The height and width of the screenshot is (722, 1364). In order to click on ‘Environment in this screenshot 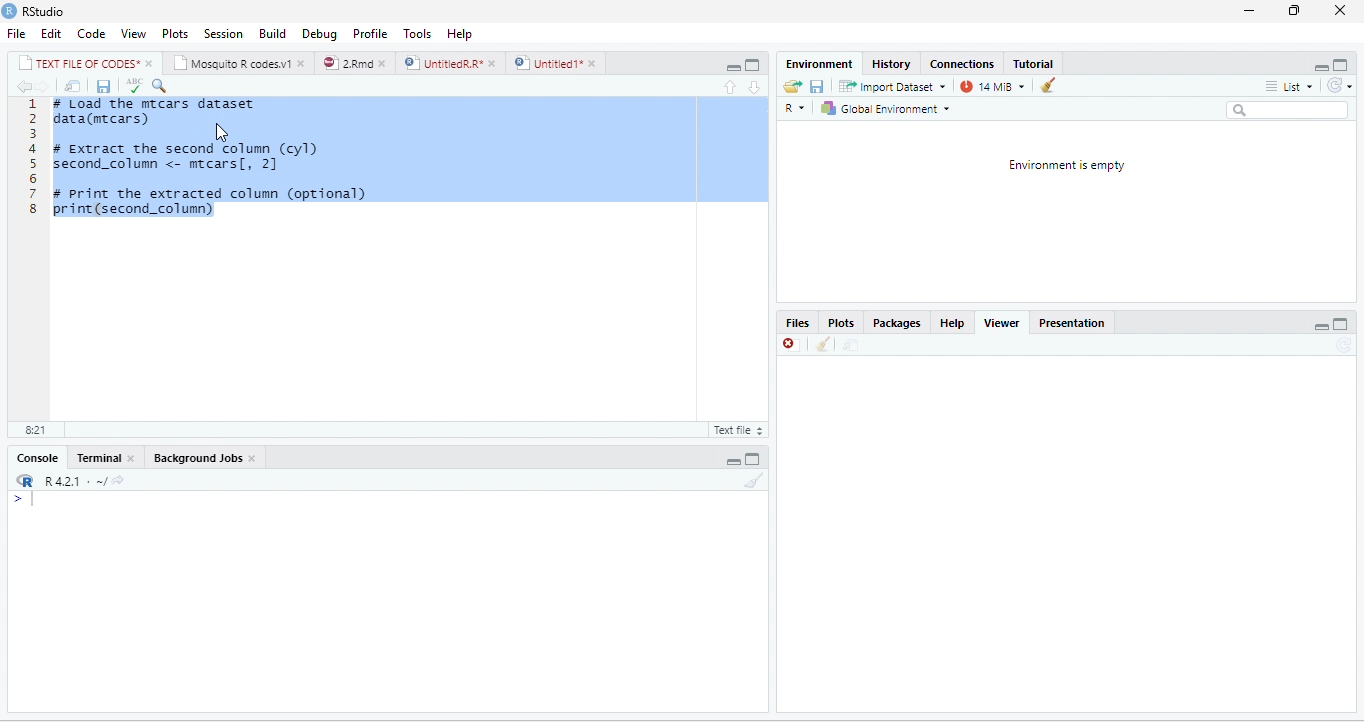, I will do `click(817, 64)`.